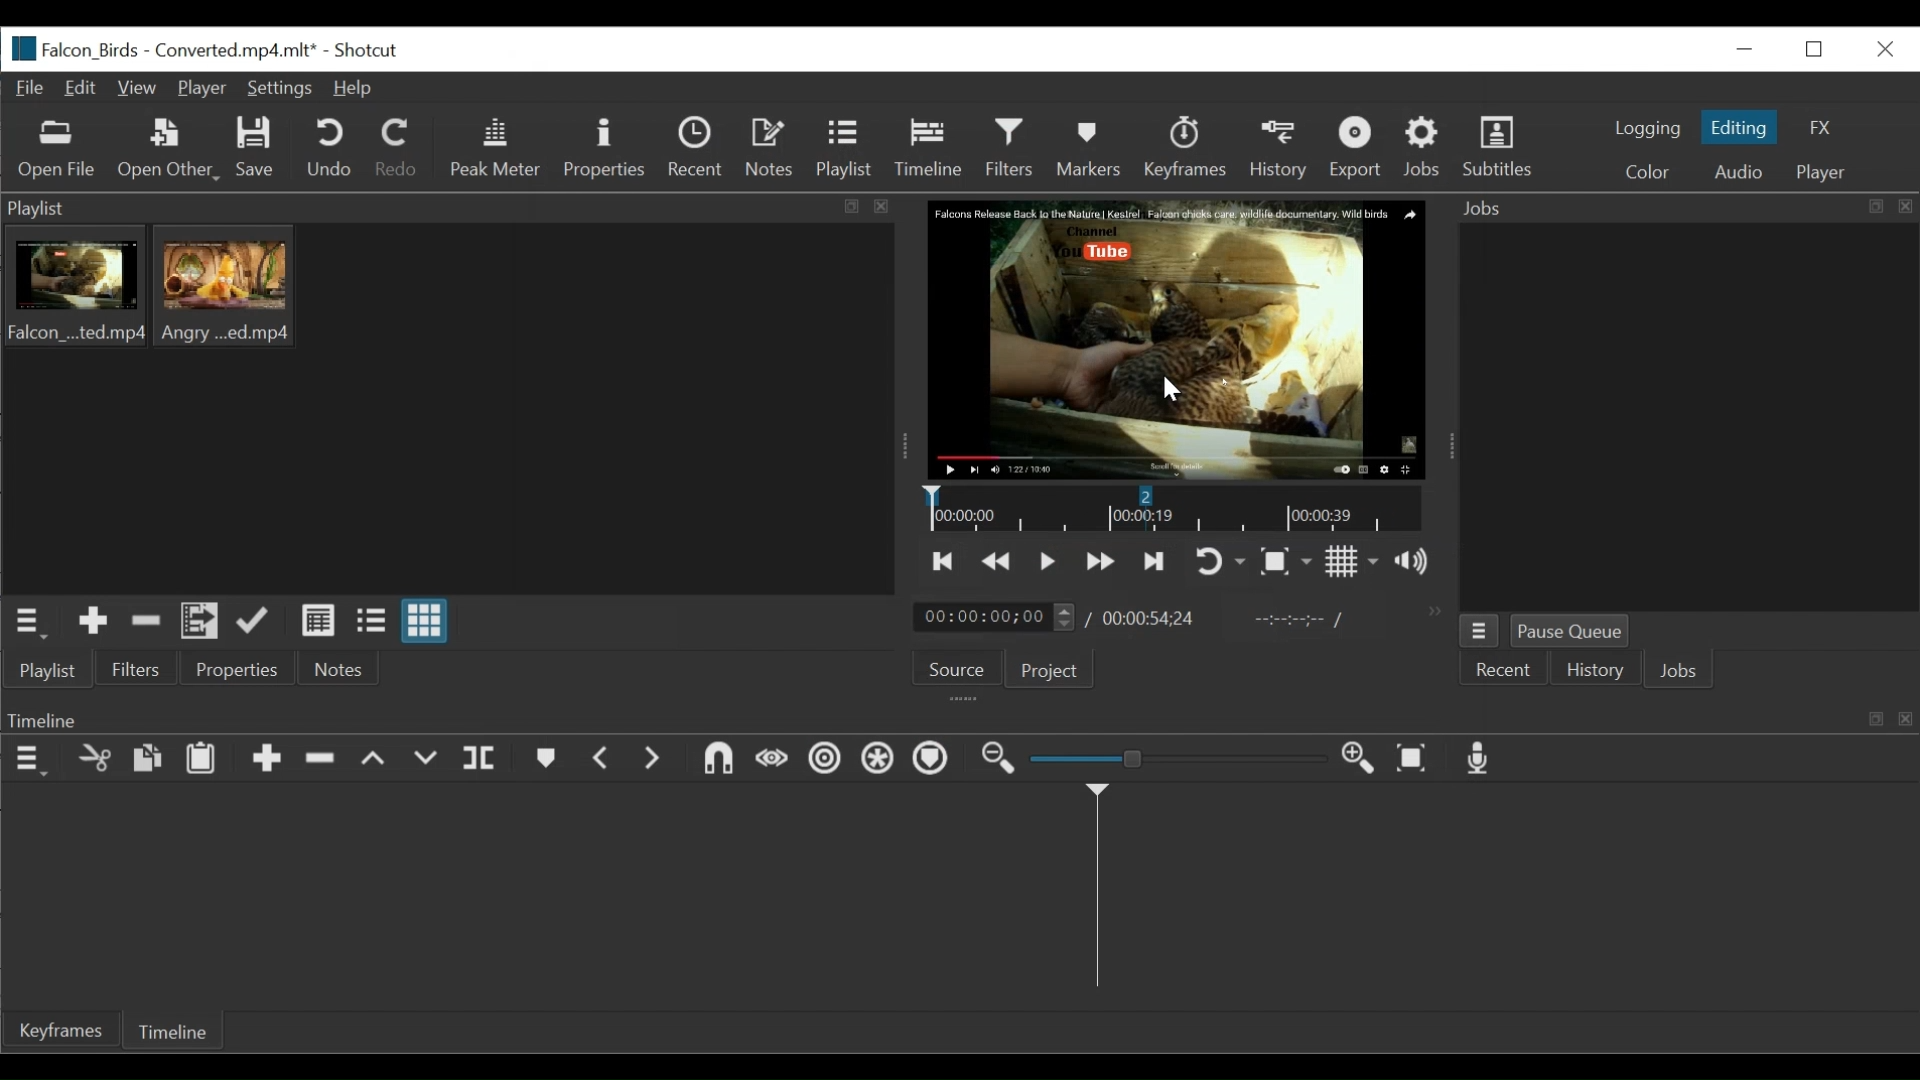  Describe the element at coordinates (1089, 150) in the screenshot. I see `Markers` at that location.